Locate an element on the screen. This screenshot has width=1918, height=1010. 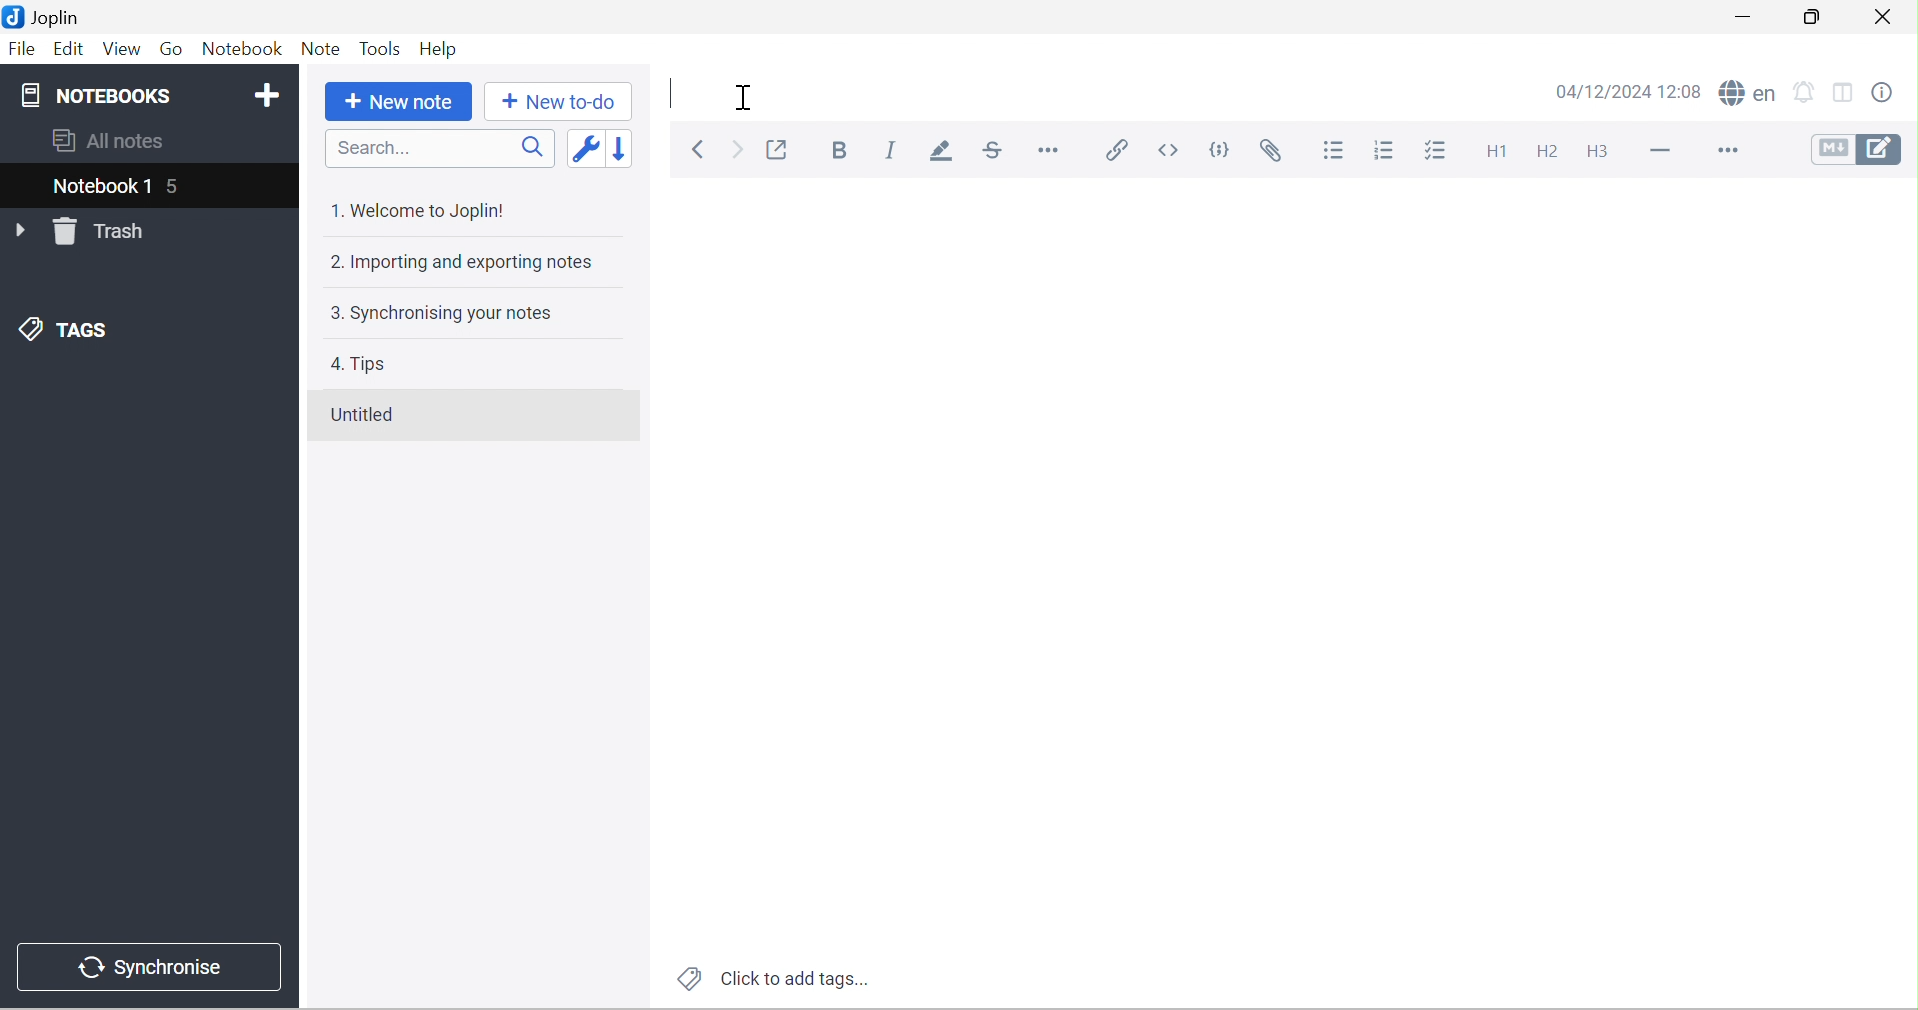
Insert / edit code is located at coordinates (1119, 151).